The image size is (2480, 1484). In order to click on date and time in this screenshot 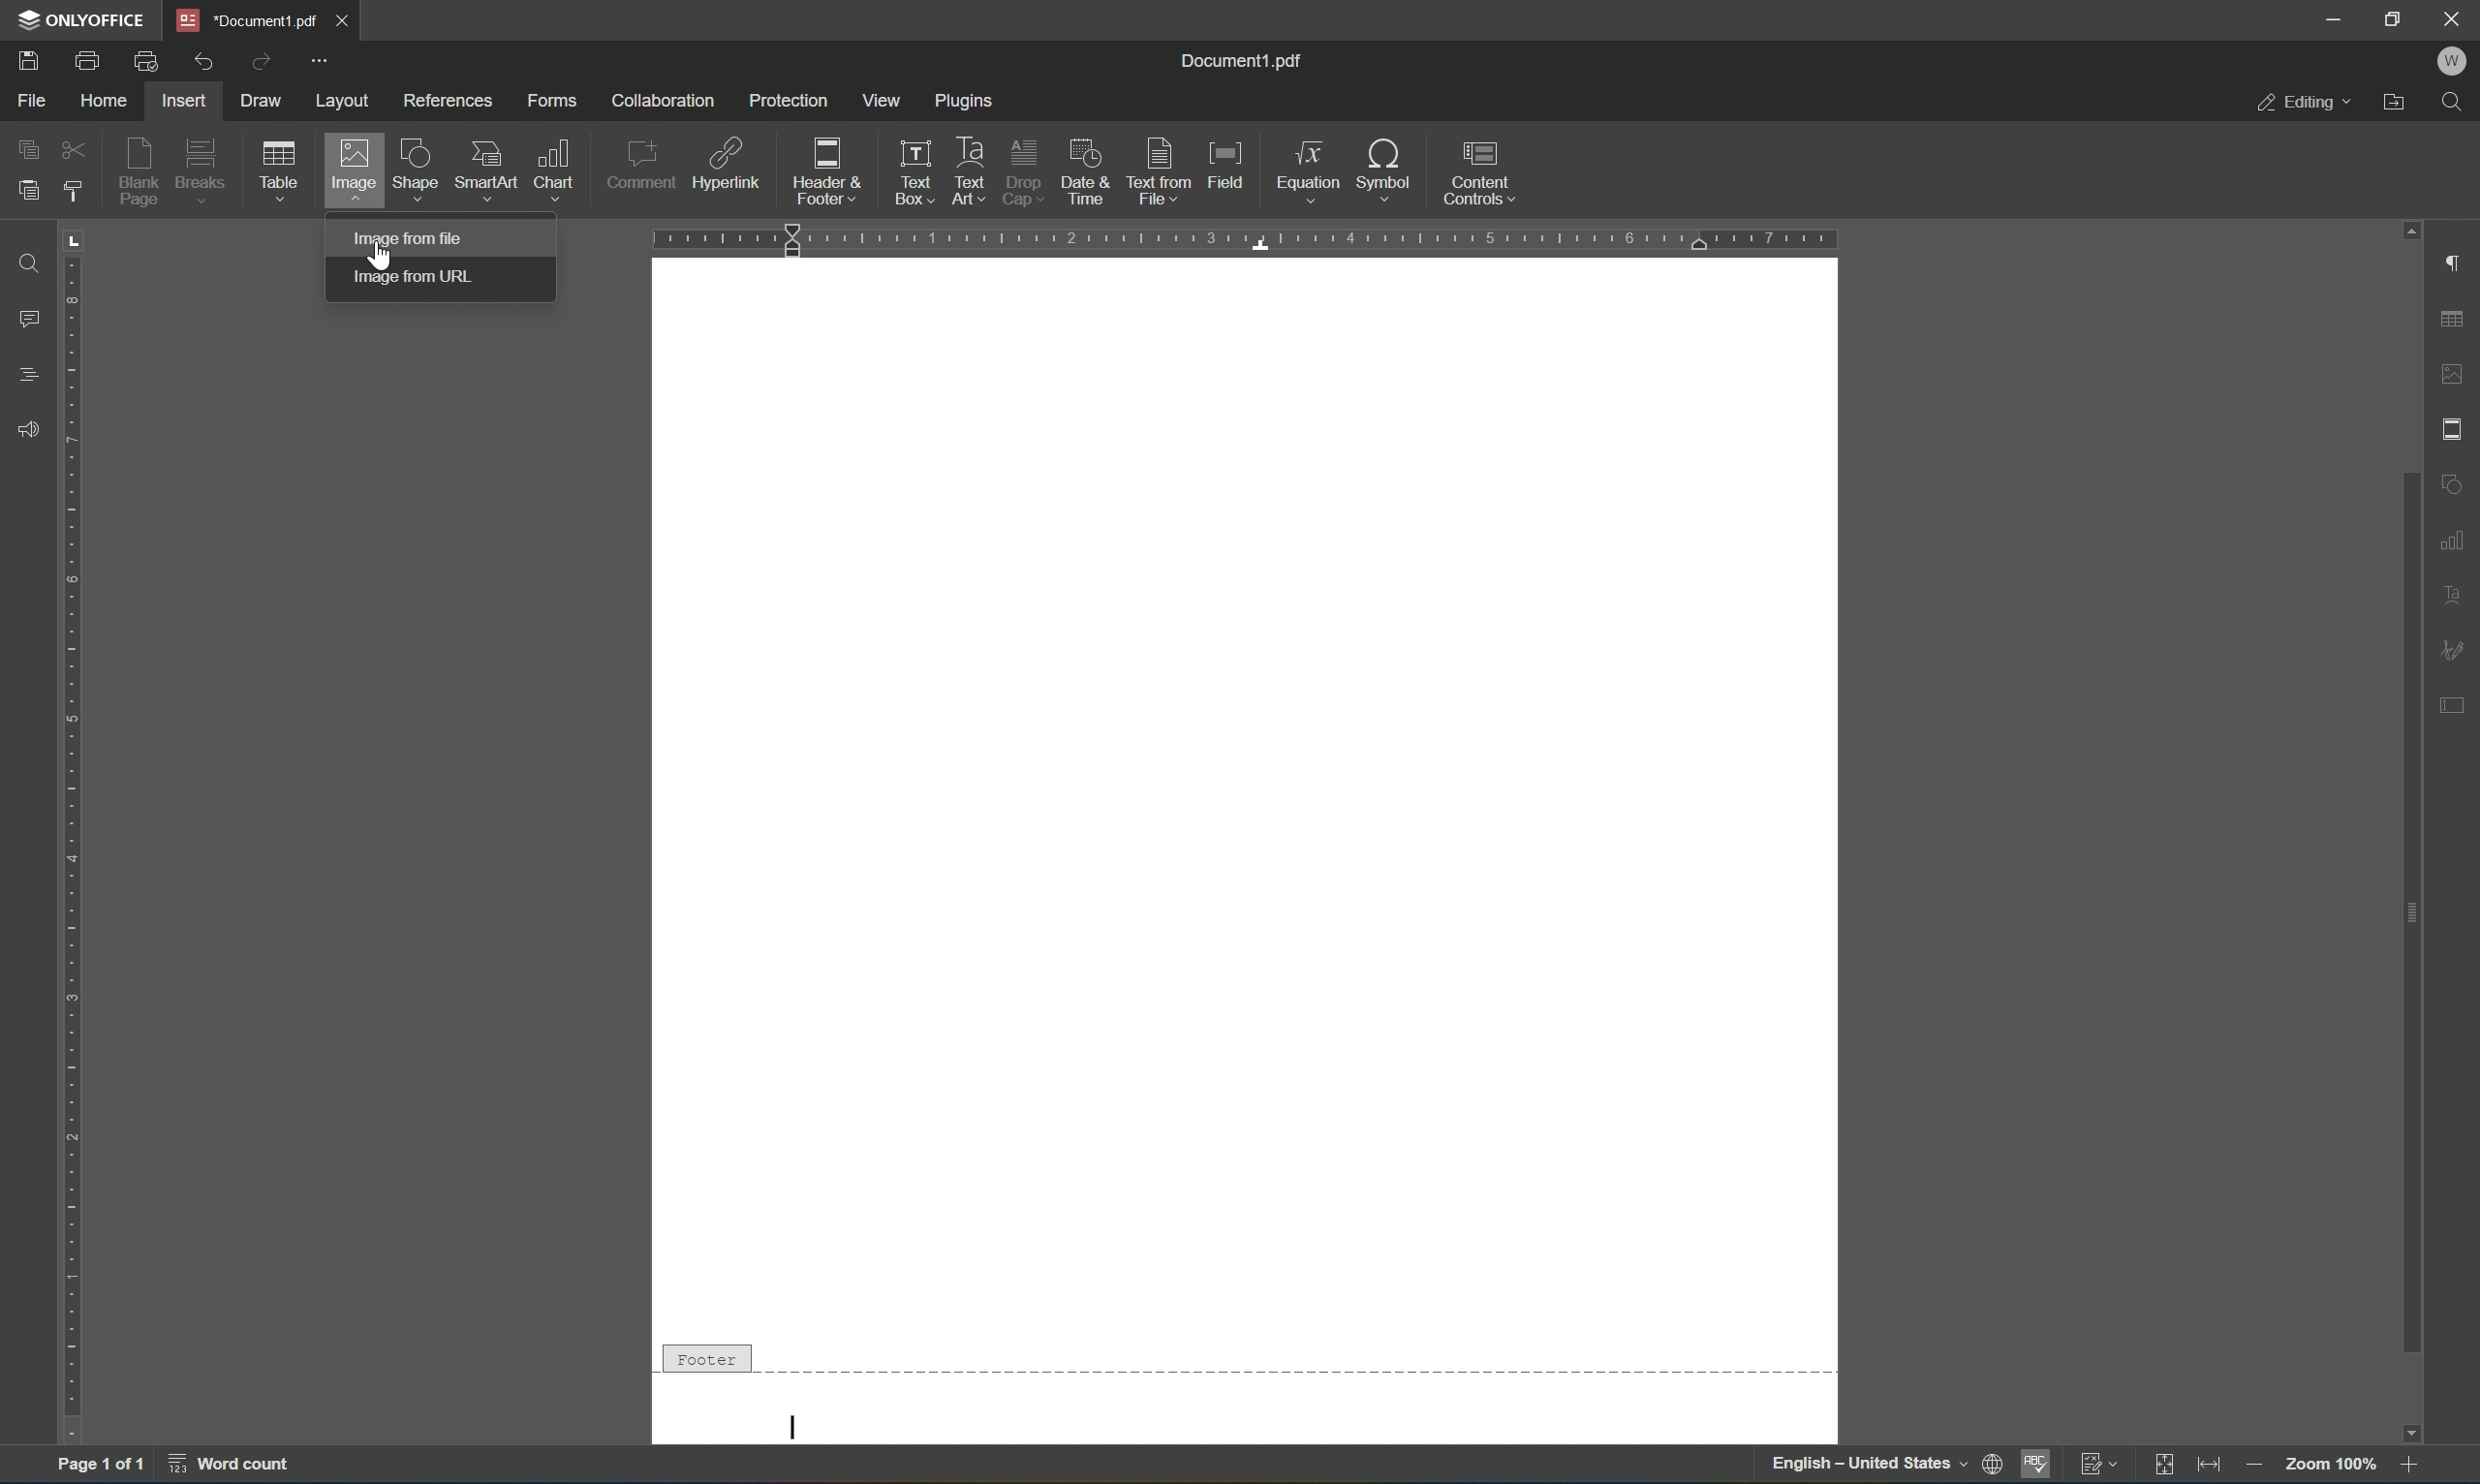, I will do `click(1088, 172)`.